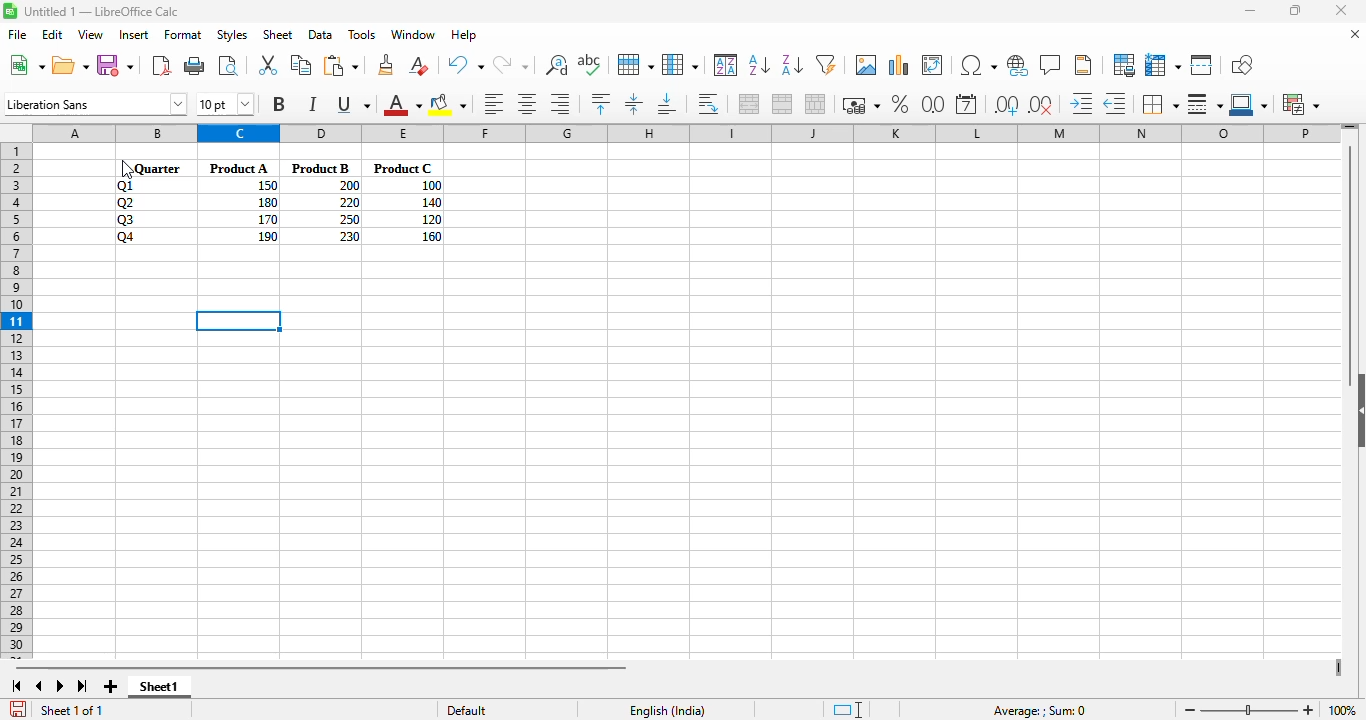  Describe the element at coordinates (158, 168) in the screenshot. I see `Quarter` at that location.